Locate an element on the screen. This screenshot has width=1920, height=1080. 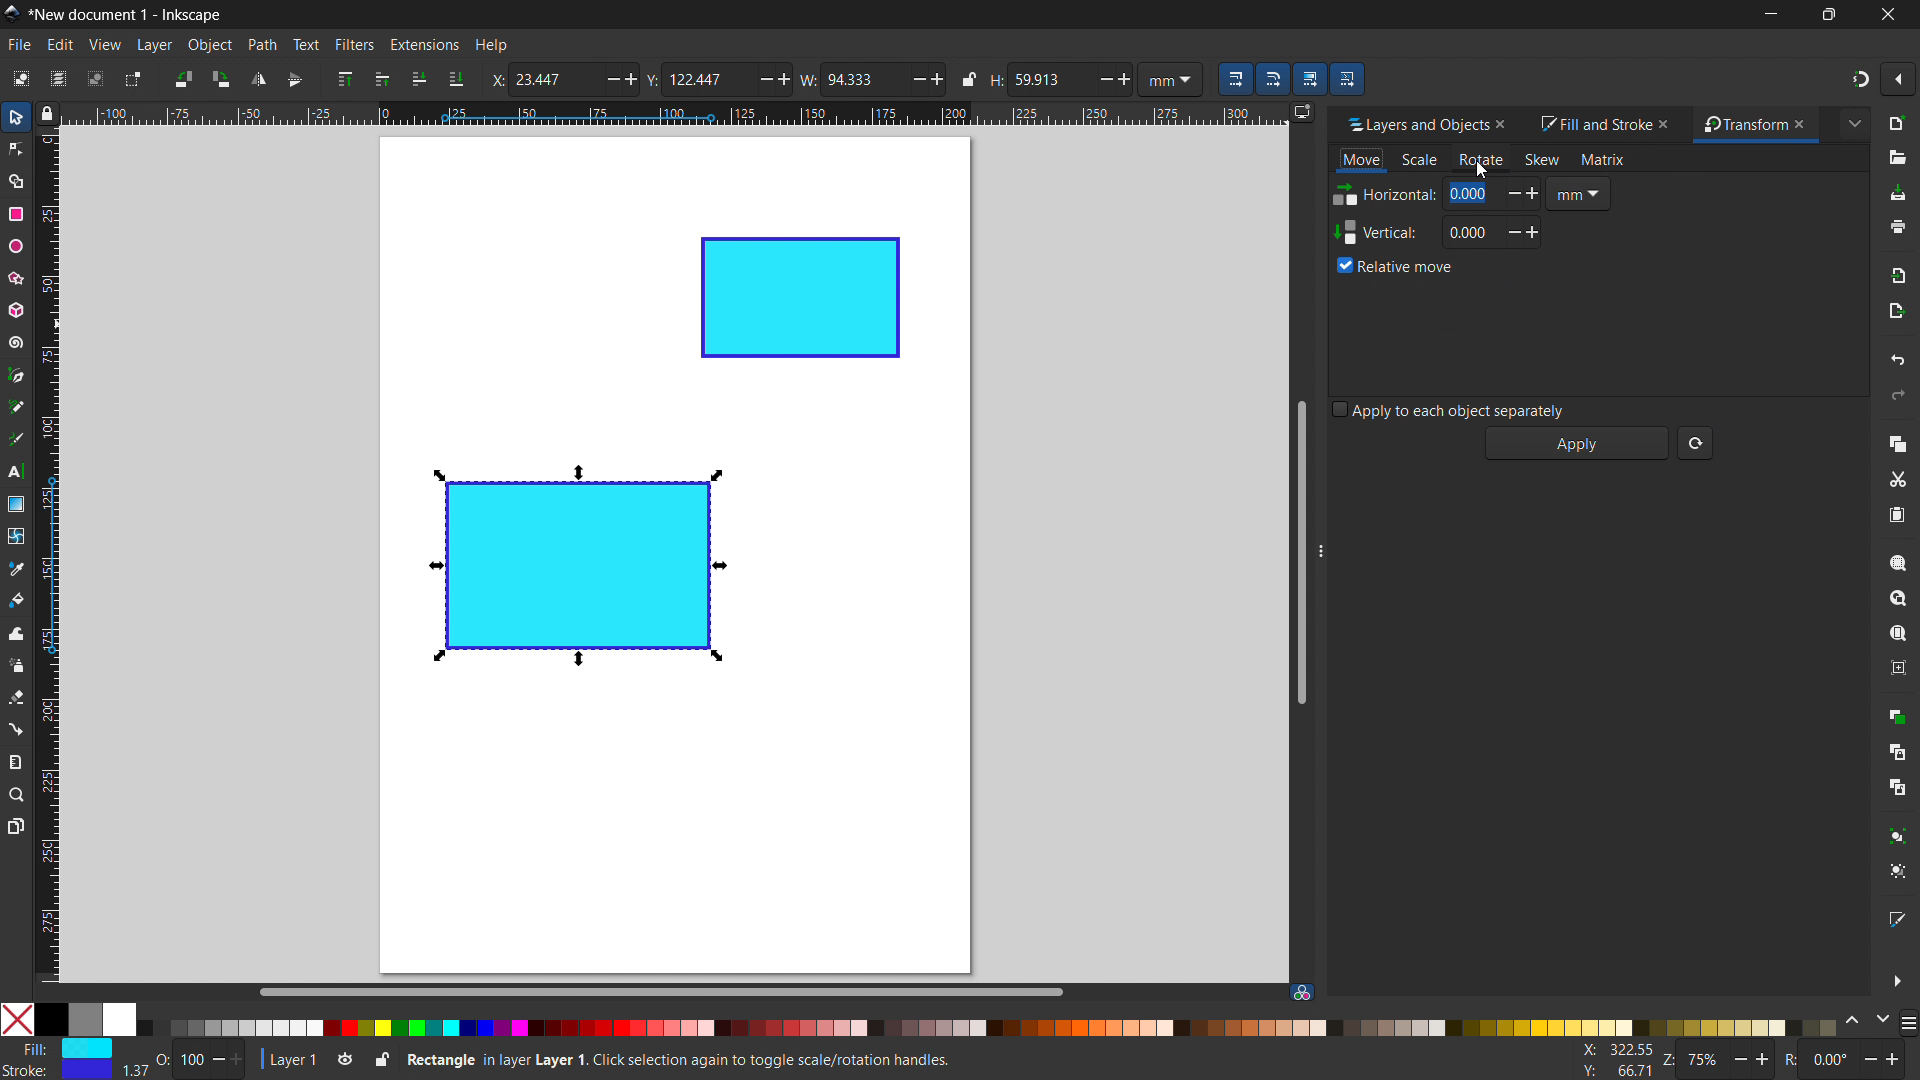
Rectangle in Layer 1. Click selection again to toggle scale/ rotation handles is located at coordinates (683, 1058).